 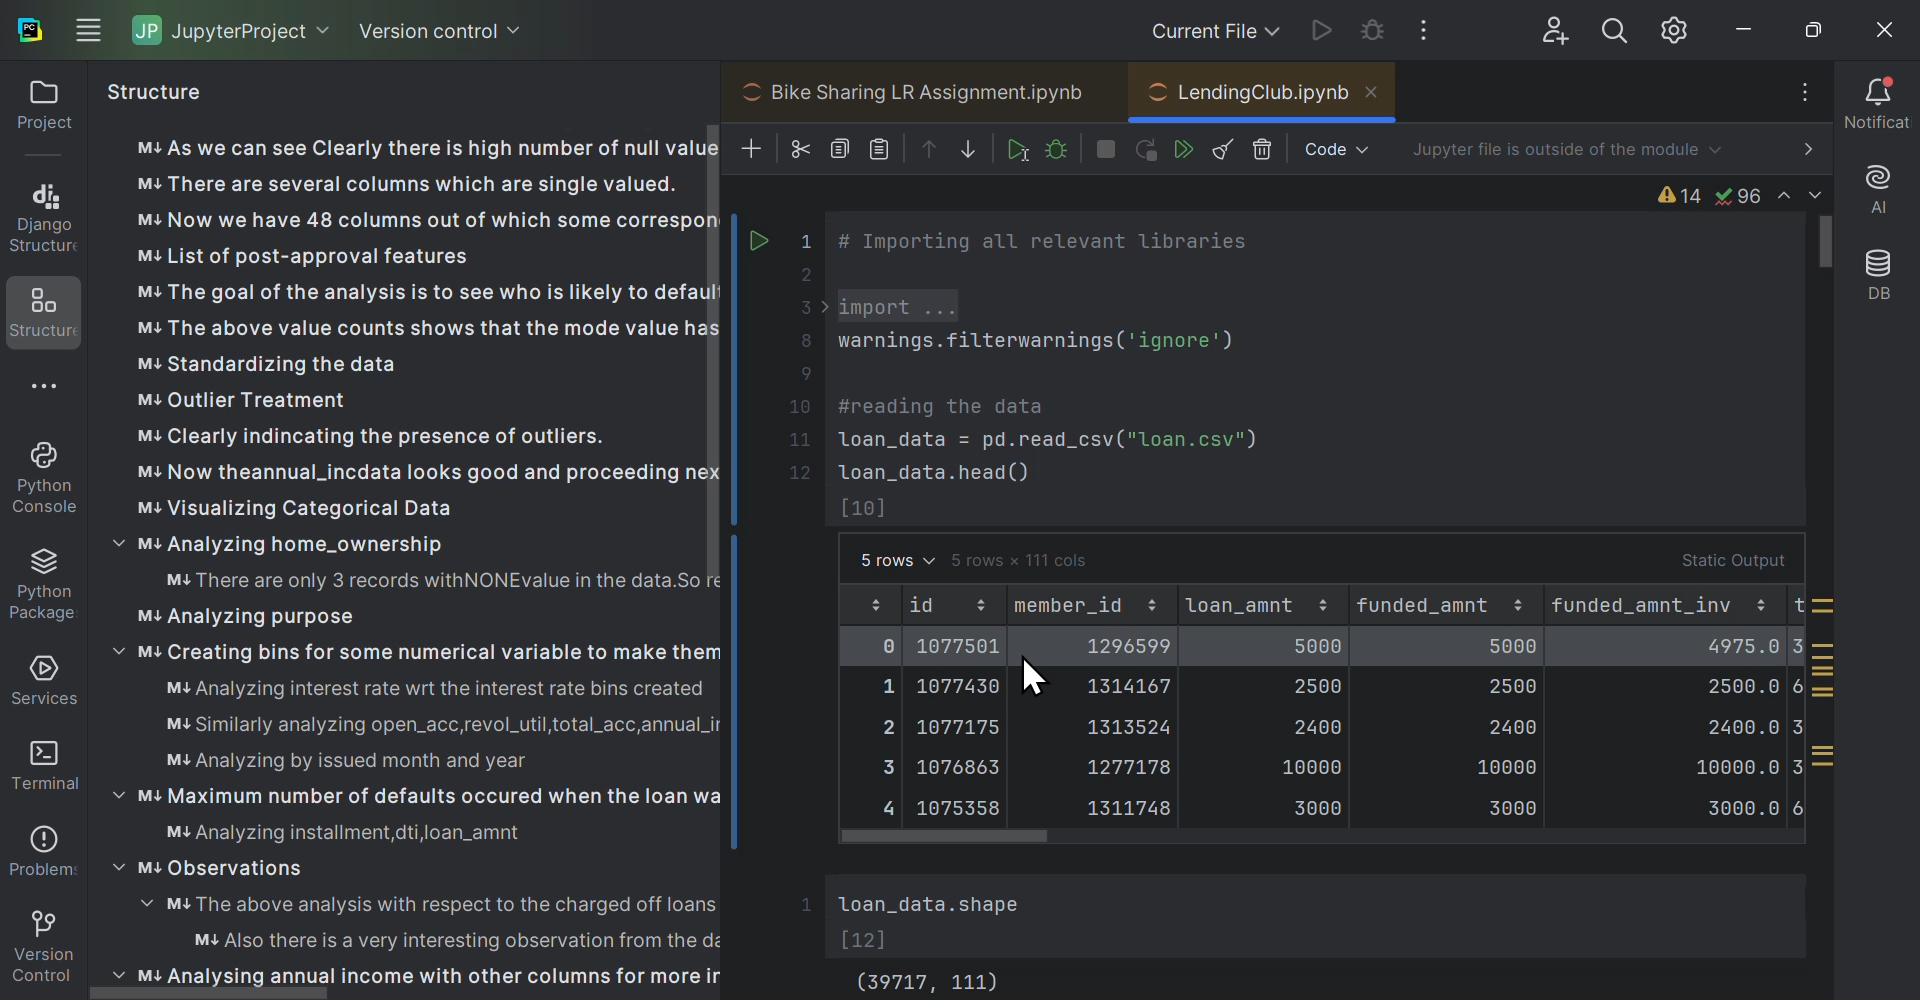 I want to click on A I assistant, so click(x=1880, y=191).